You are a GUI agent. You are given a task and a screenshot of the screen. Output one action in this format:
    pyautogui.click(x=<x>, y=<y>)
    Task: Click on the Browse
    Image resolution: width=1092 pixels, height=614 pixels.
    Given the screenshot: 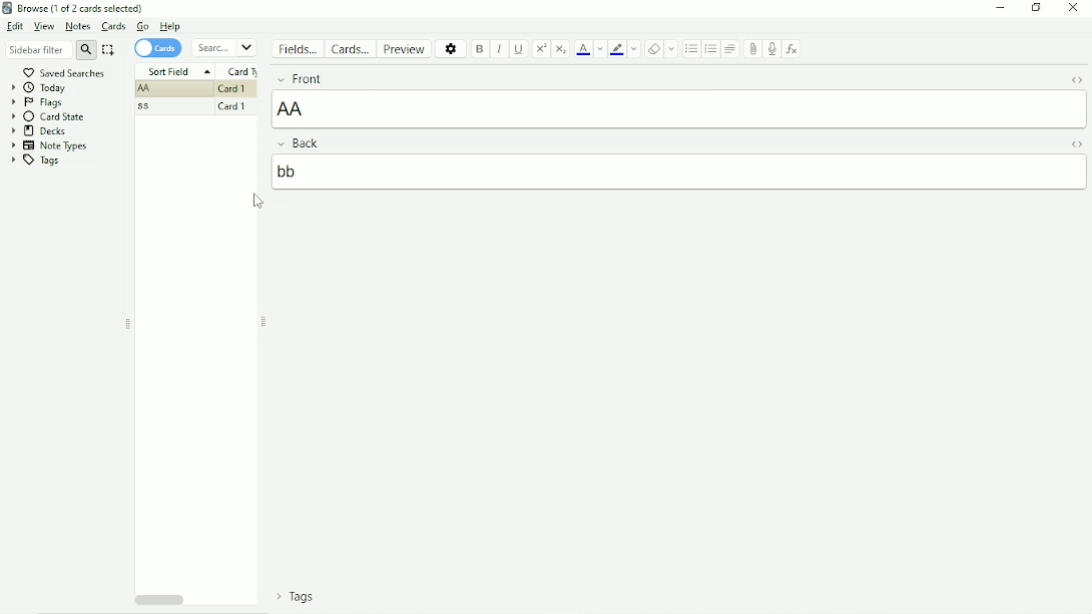 What is the action you would take?
    pyautogui.click(x=77, y=9)
    